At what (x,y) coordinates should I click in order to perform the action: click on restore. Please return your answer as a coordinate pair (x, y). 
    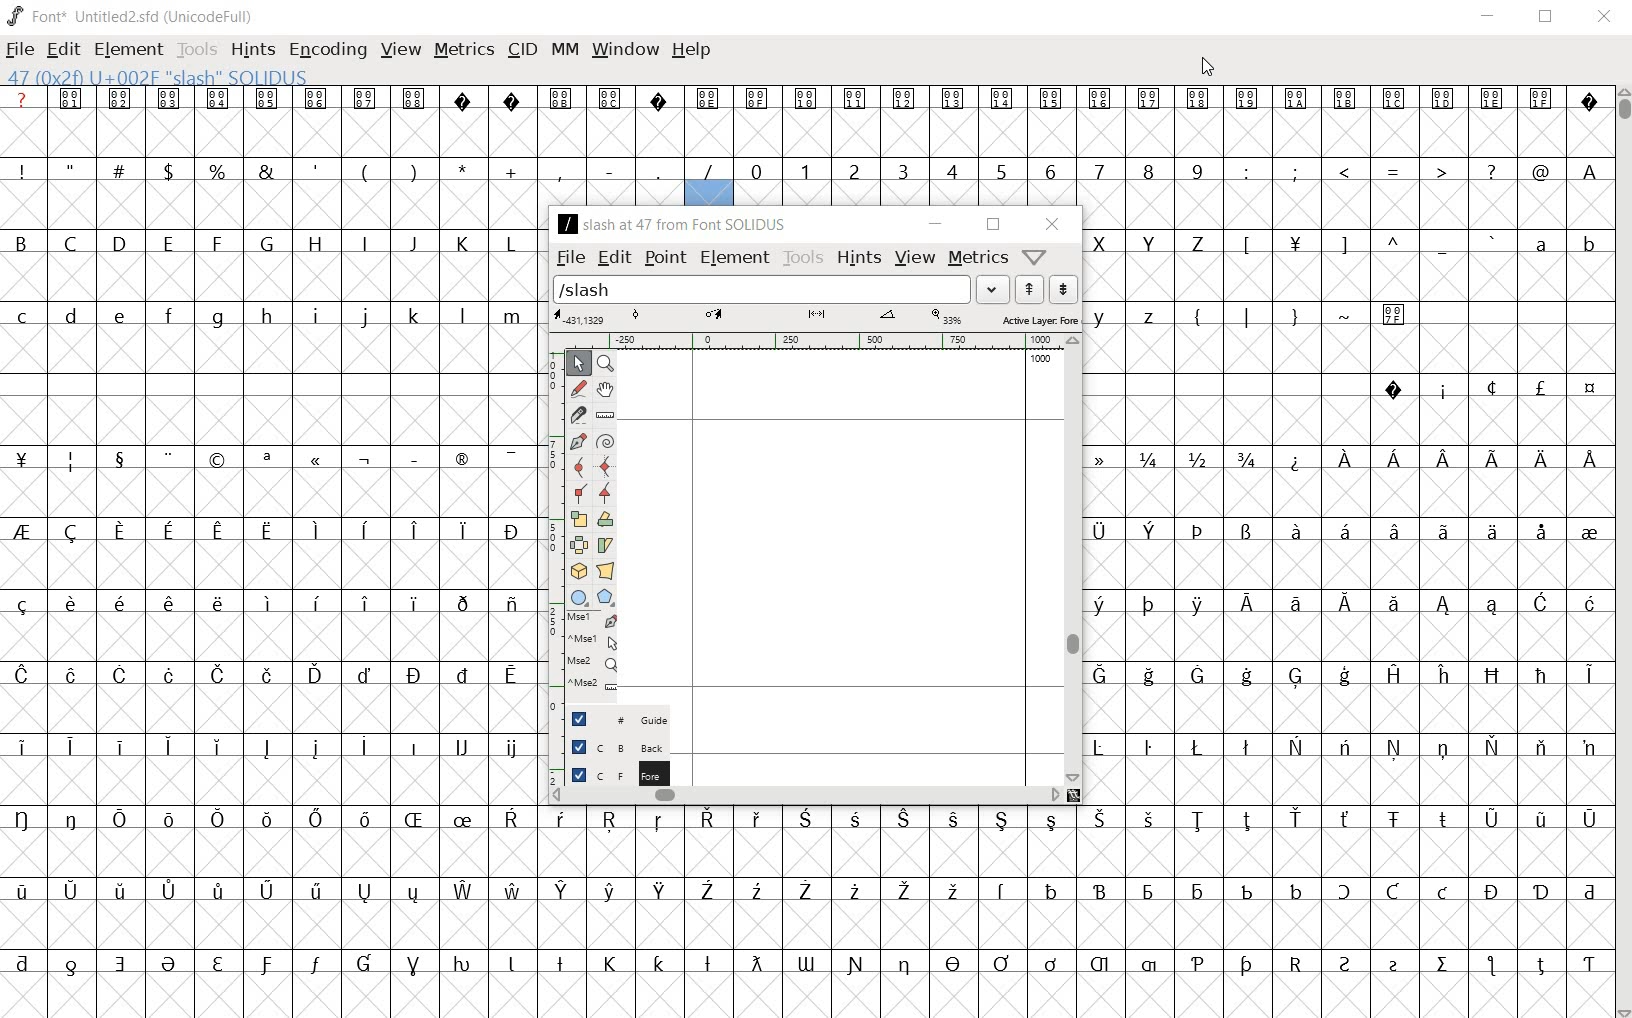
    Looking at the image, I should click on (993, 225).